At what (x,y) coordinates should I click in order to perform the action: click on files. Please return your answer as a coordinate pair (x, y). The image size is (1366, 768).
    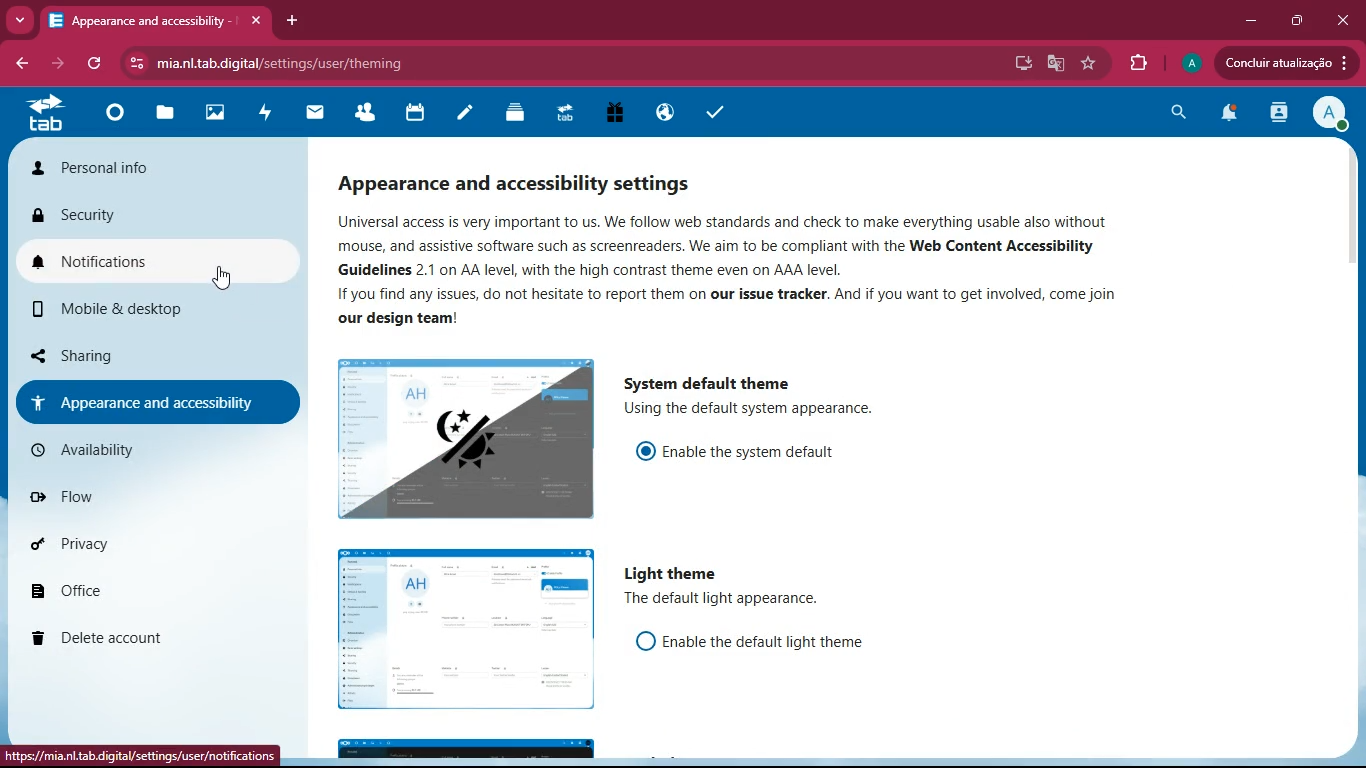
    Looking at the image, I should click on (168, 116).